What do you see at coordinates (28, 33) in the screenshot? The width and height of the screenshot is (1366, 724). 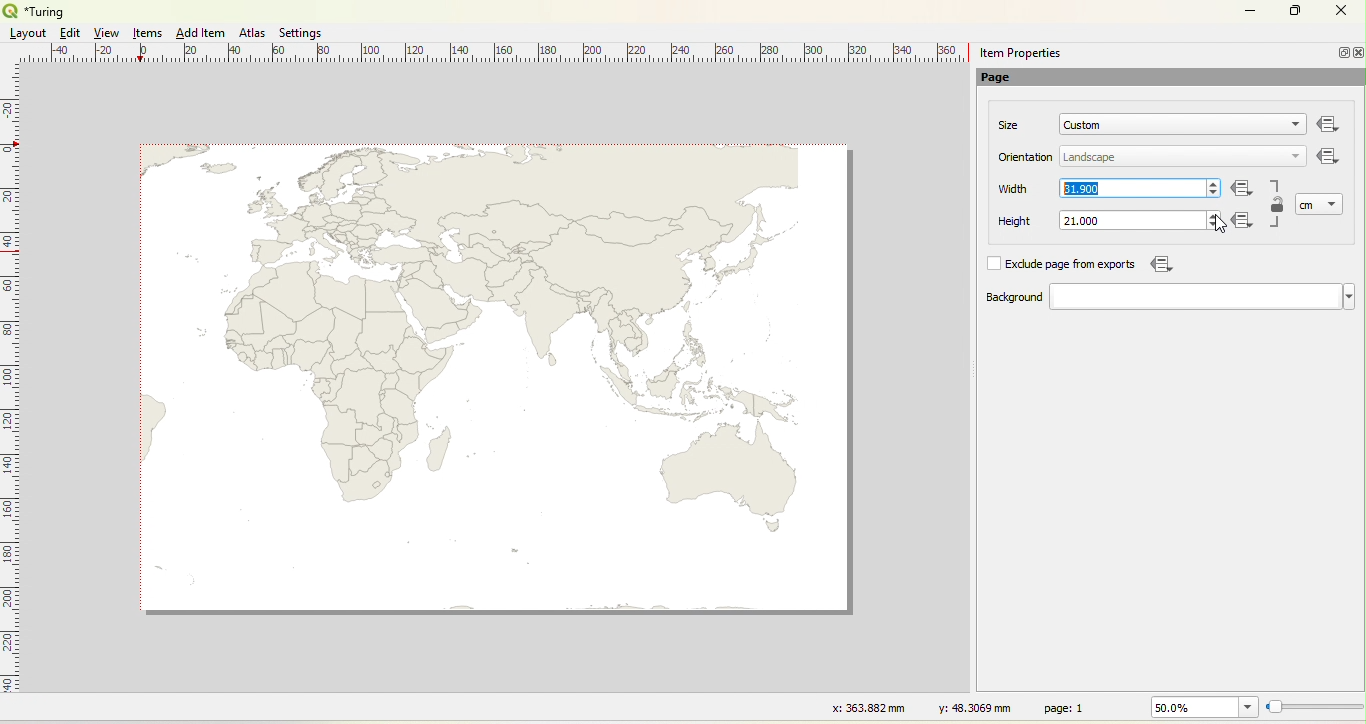 I see `Layout` at bounding box center [28, 33].